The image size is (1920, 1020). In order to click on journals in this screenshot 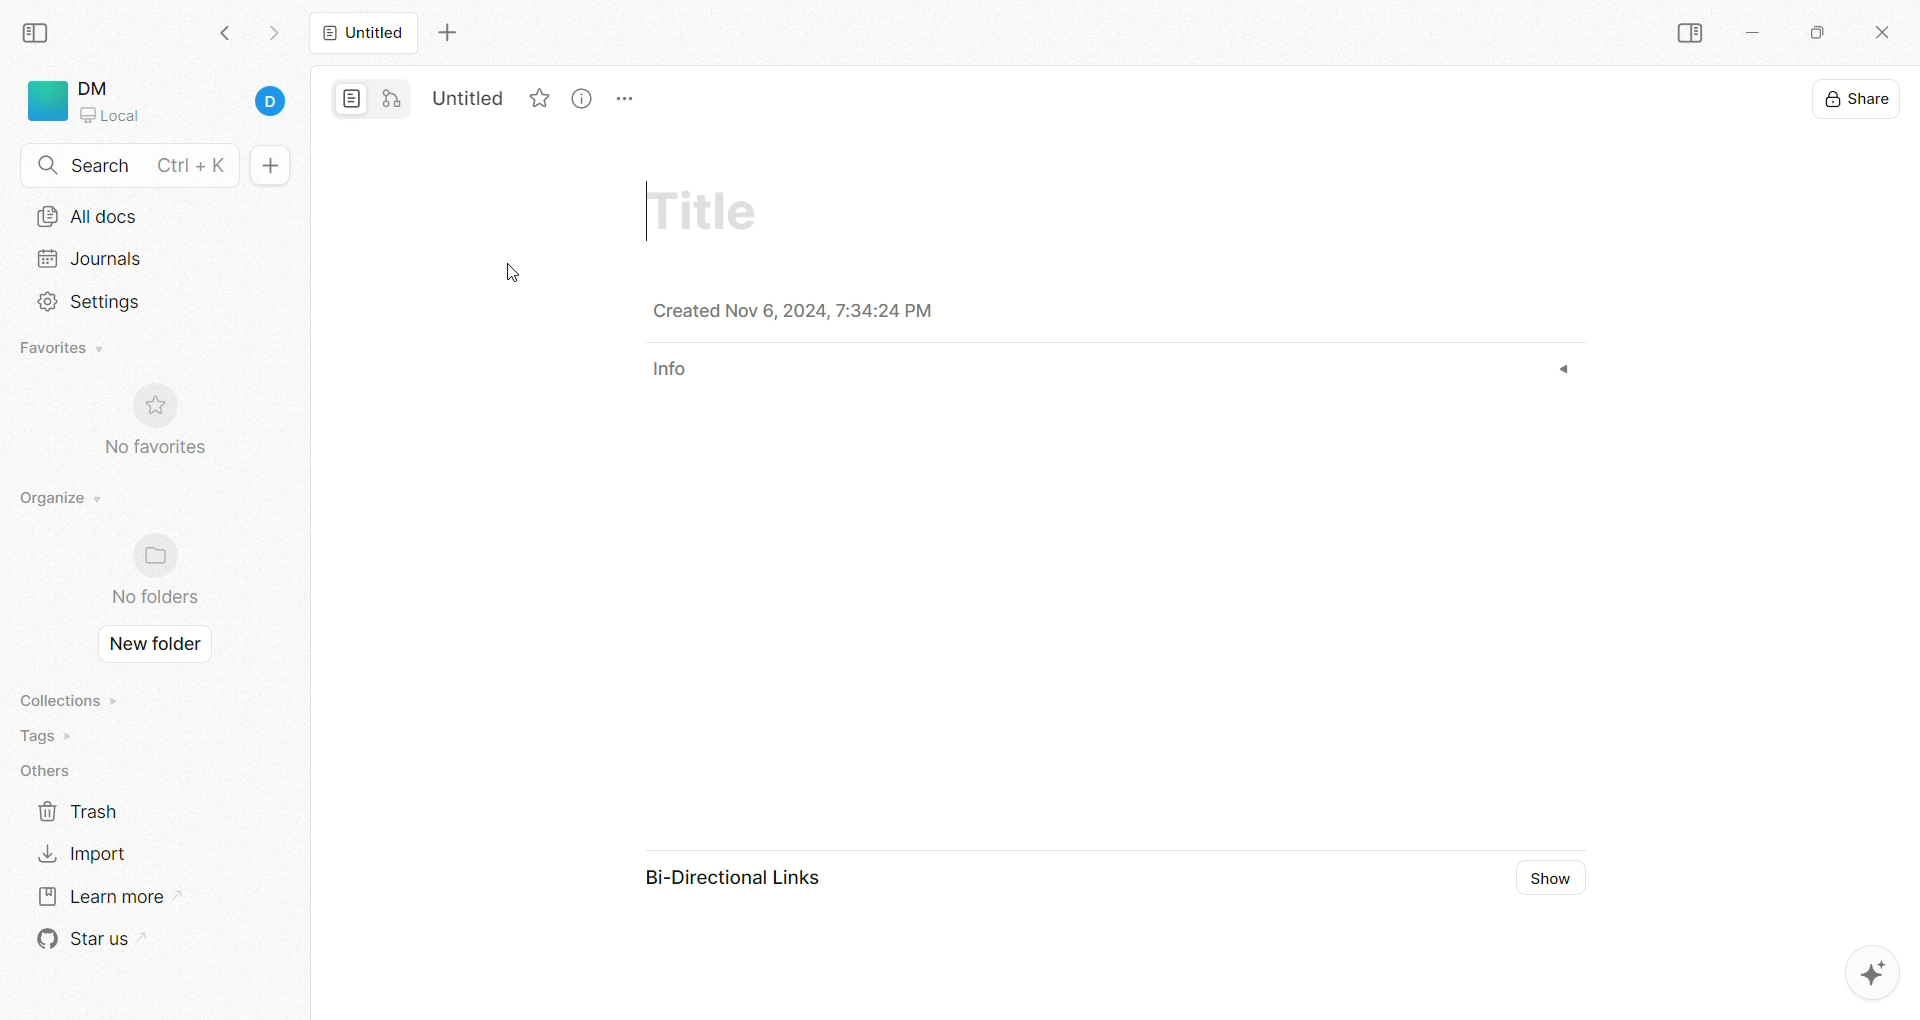, I will do `click(94, 258)`.